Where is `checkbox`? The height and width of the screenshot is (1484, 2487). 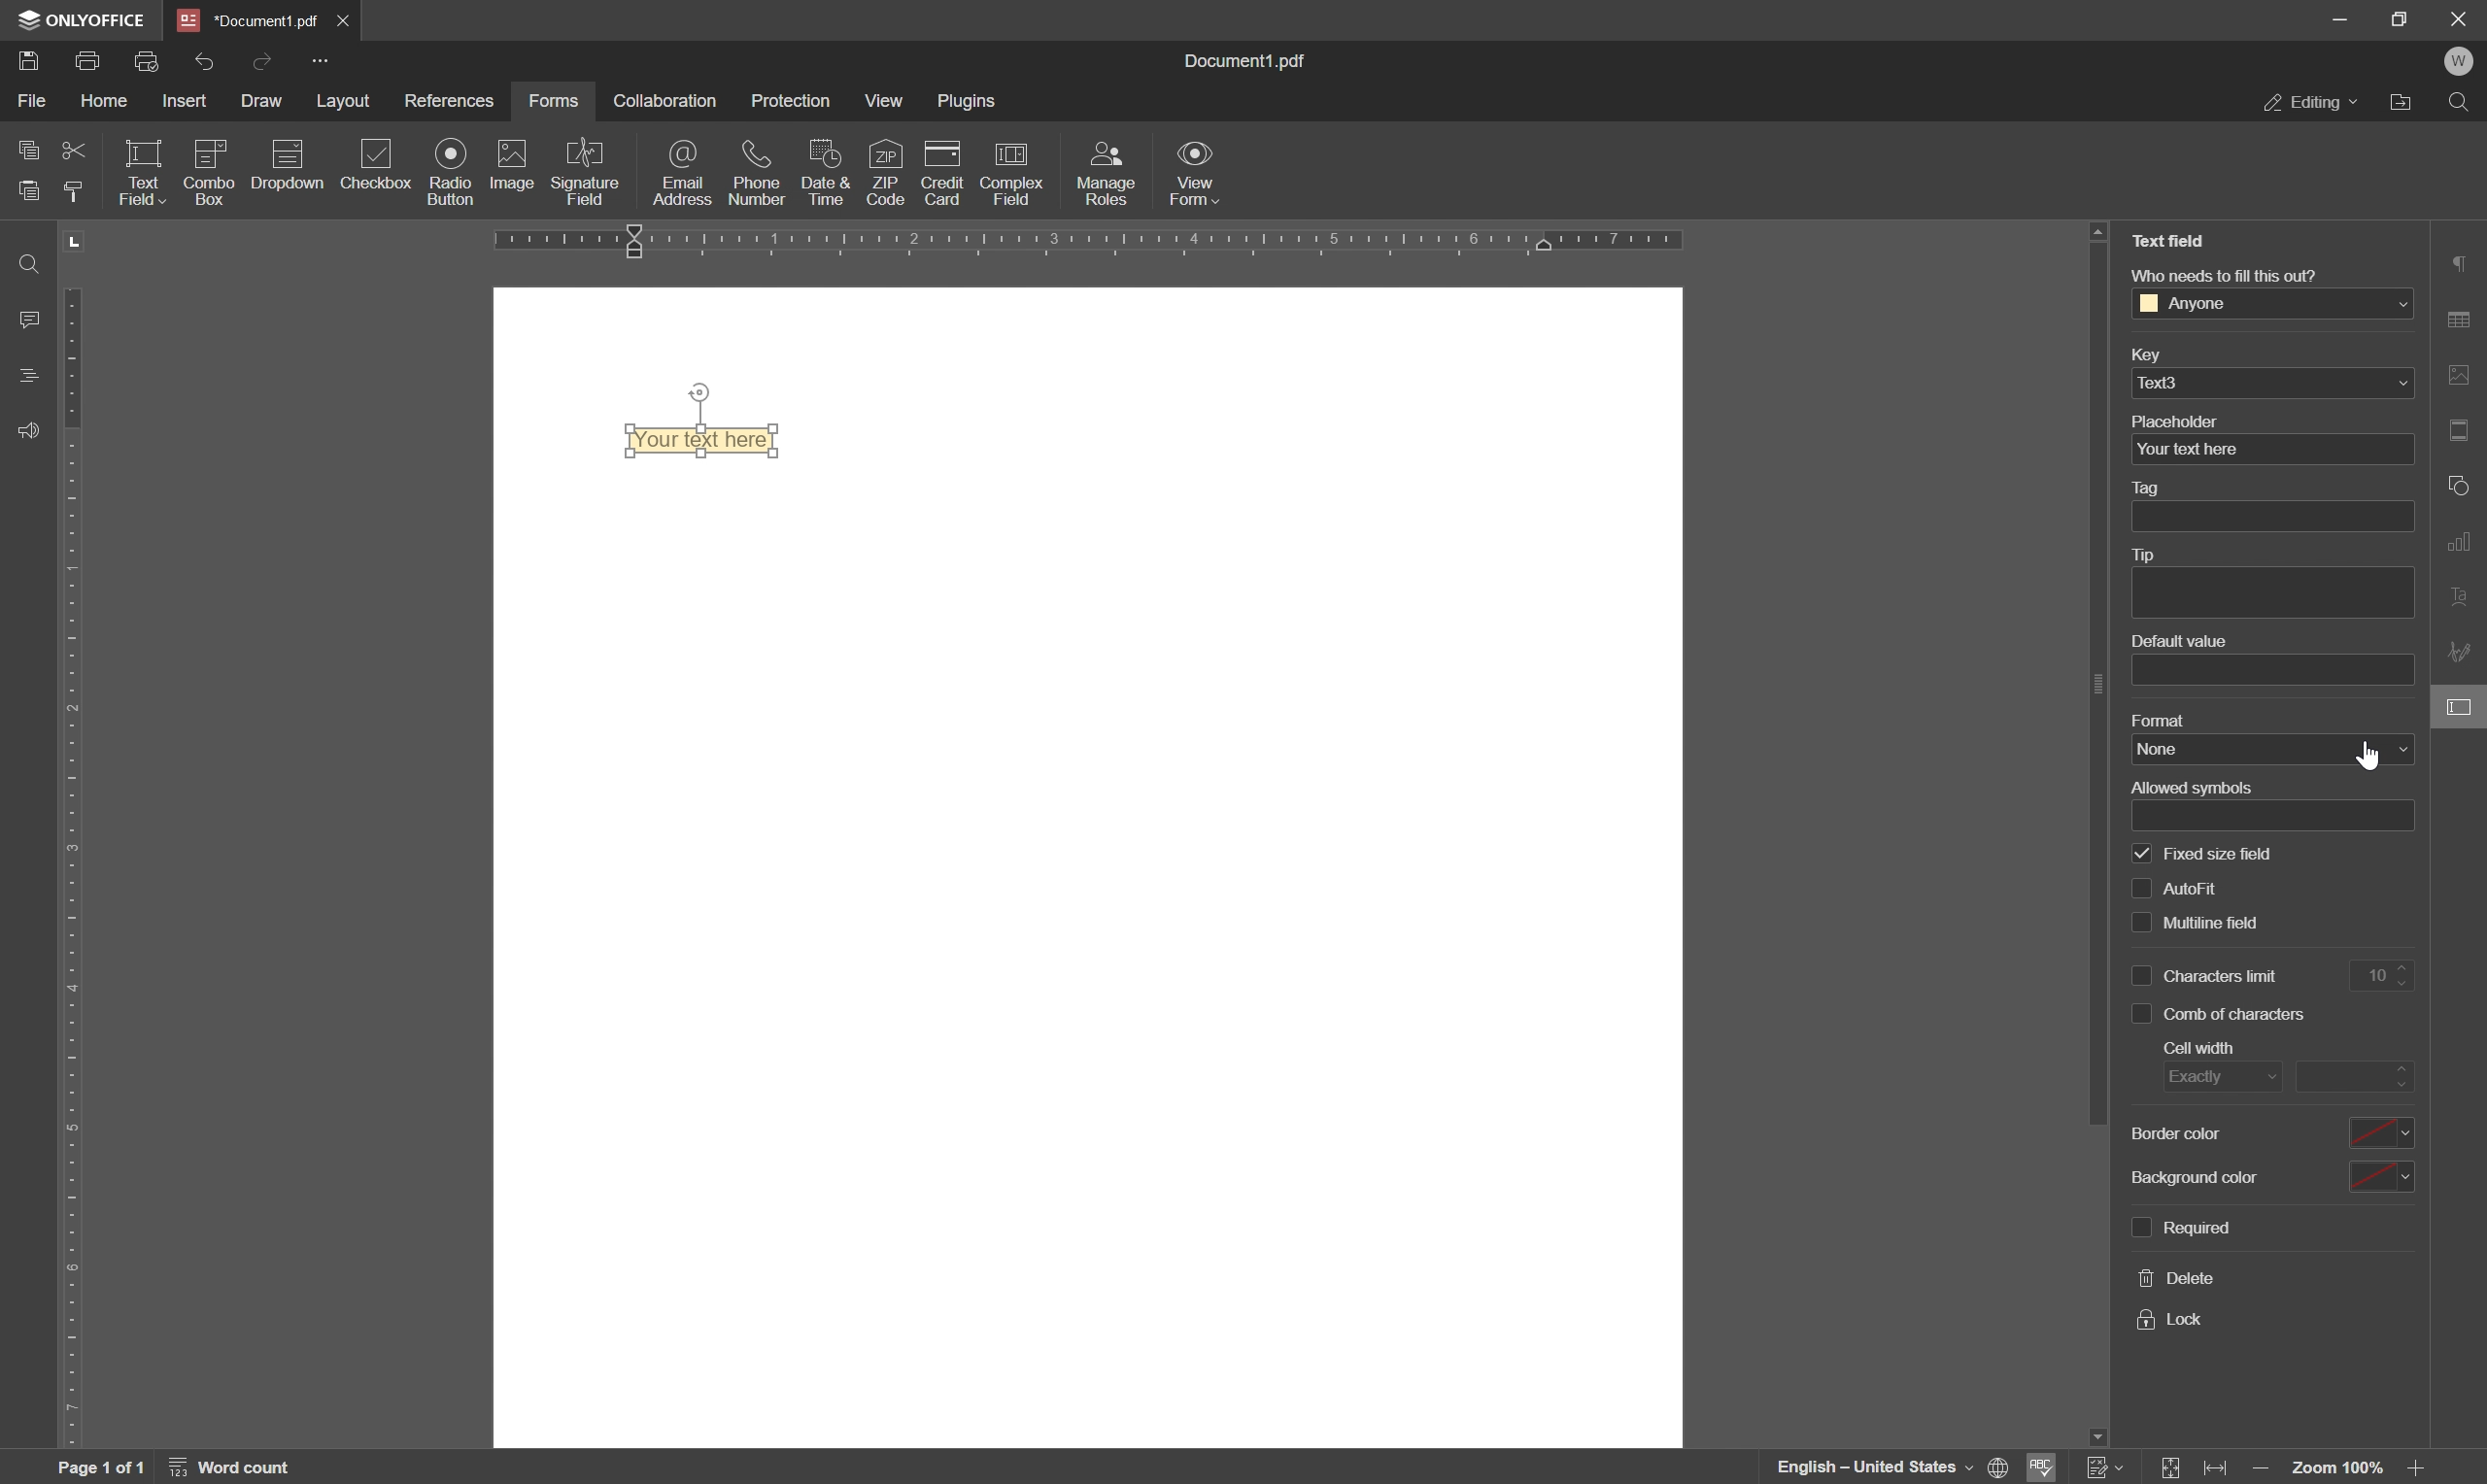
checkbox is located at coordinates (2137, 922).